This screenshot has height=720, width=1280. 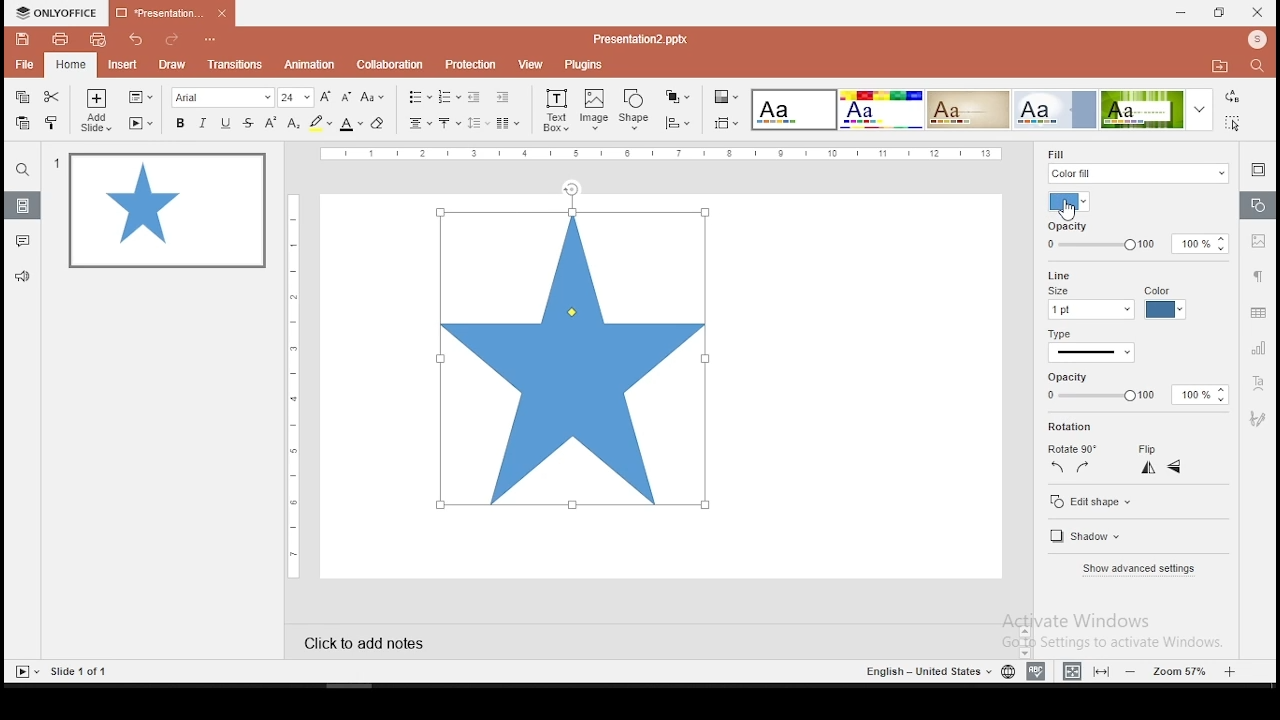 I want to click on theme, so click(x=968, y=110).